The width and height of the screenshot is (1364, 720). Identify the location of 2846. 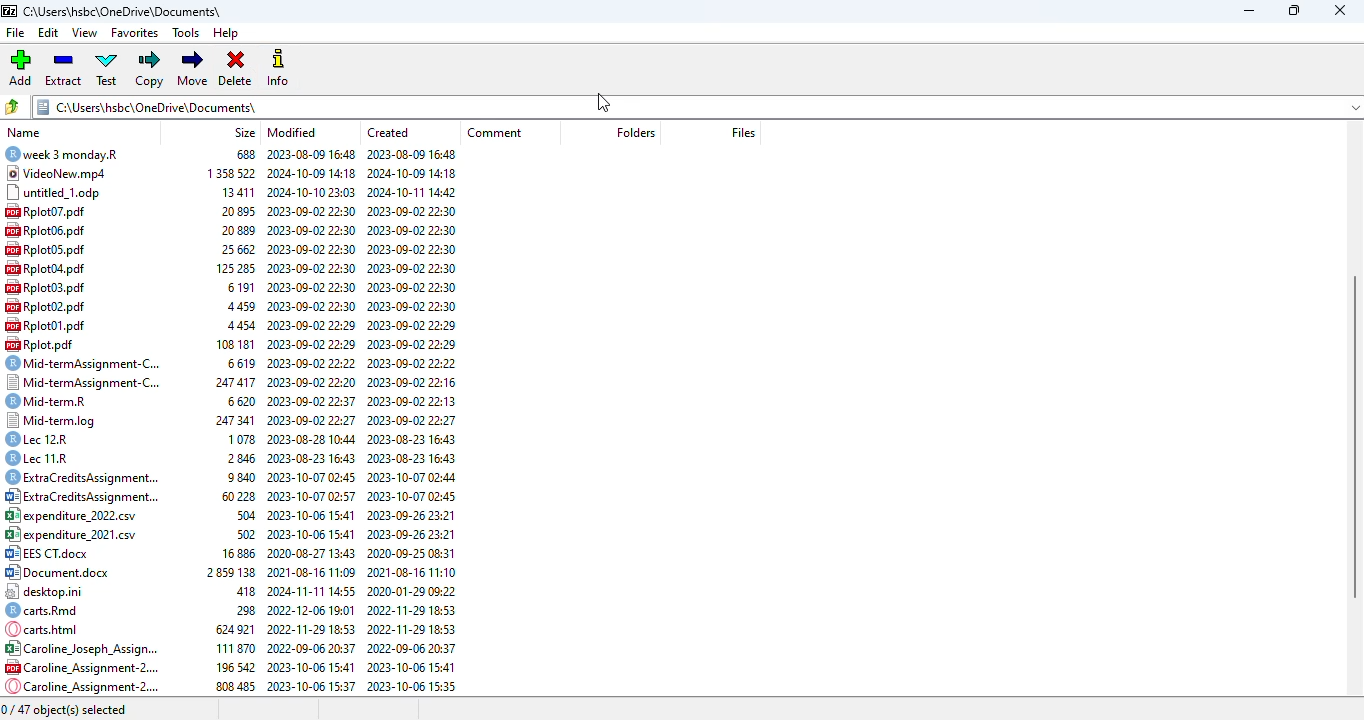
(240, 460).